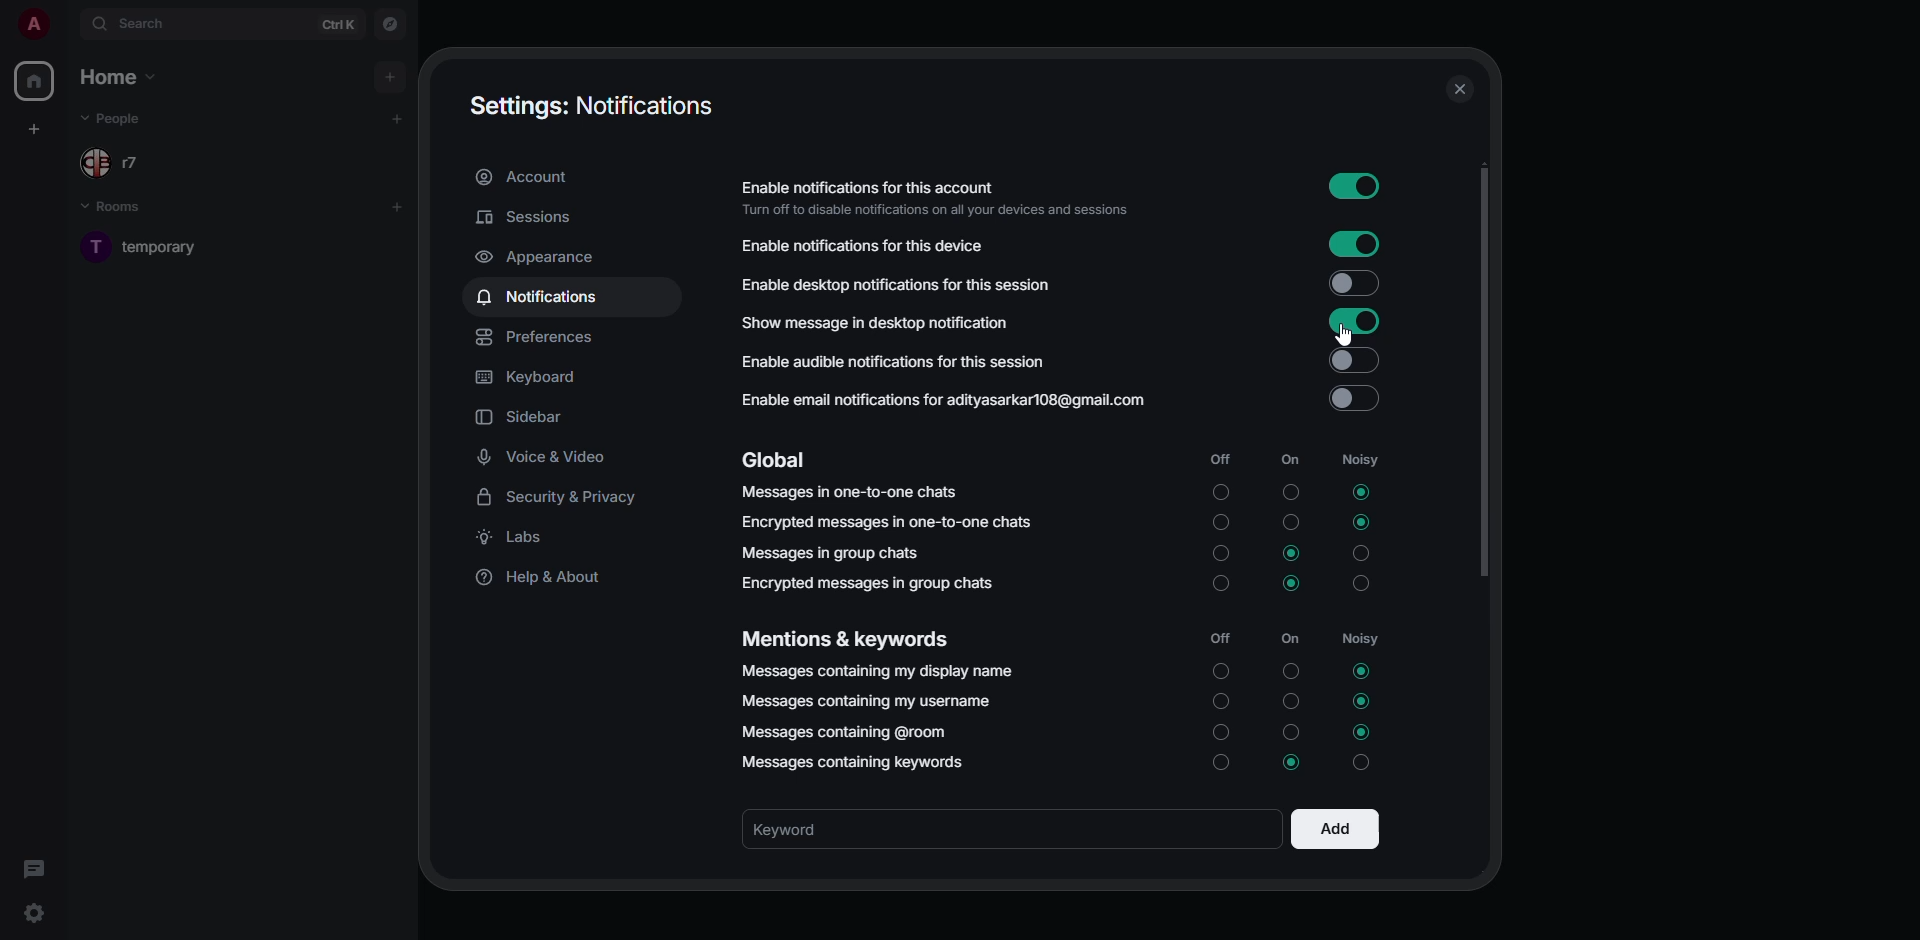 Image resolution: width=1920 pixels, height=940 pixels. Describe the element at coordinates (832, 553) in the screenshot. I see `messages in group chat` at that location.